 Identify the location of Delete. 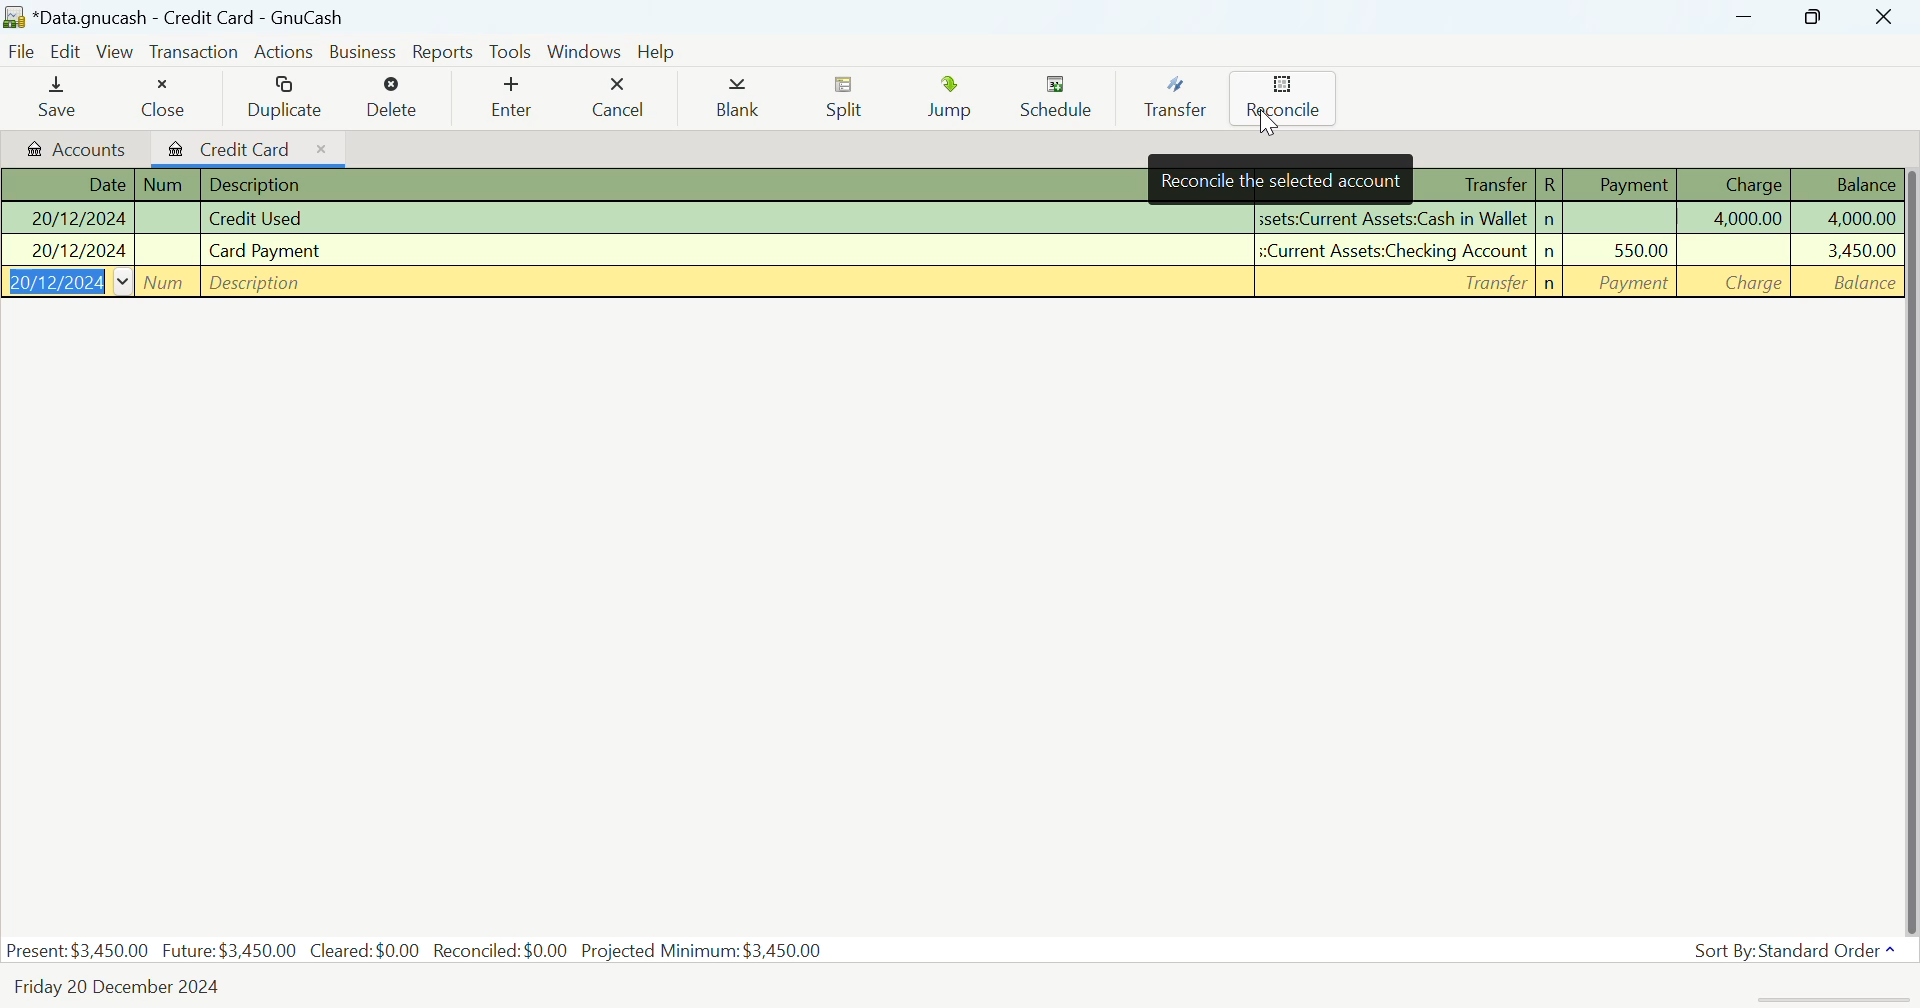
(395, 98).